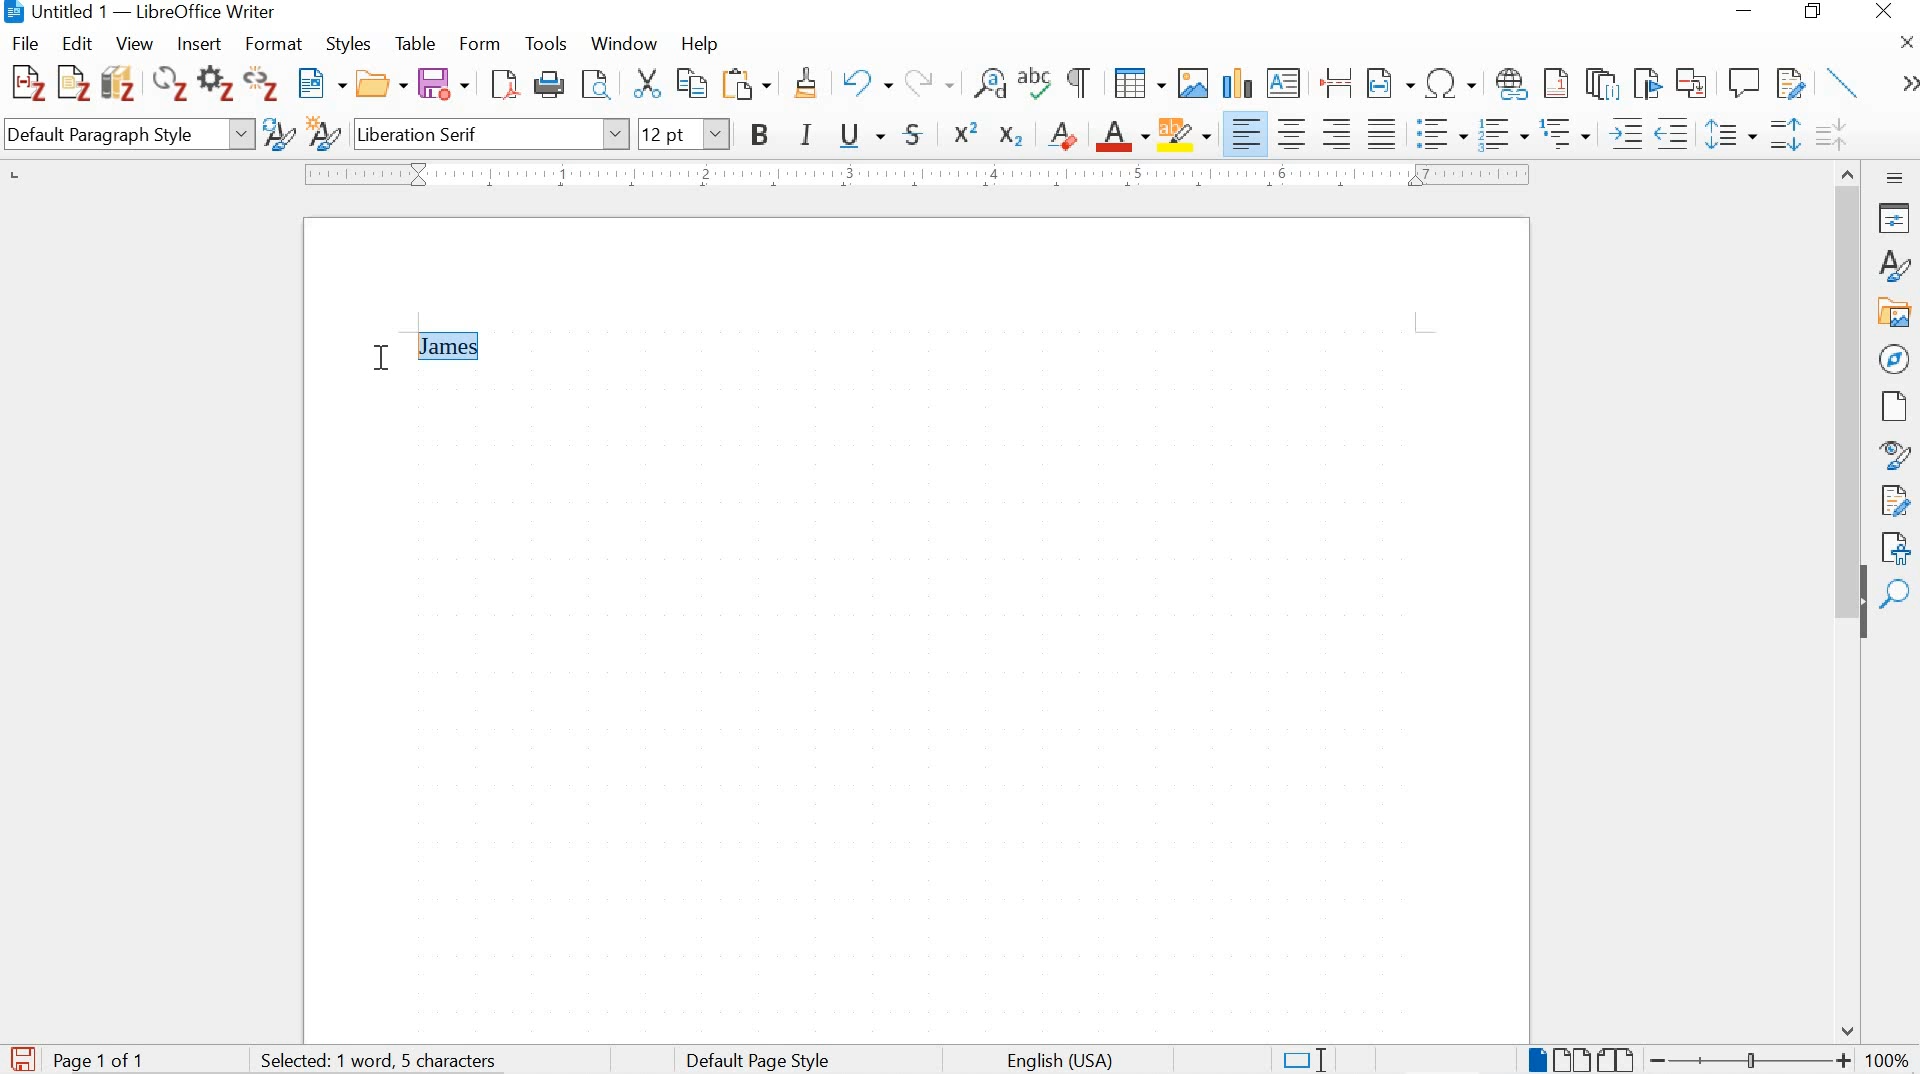 The image size is (1920, 1074). Describe the element at coordinates (277, 134) in the screenshot. I see `updated selected style` at that location.